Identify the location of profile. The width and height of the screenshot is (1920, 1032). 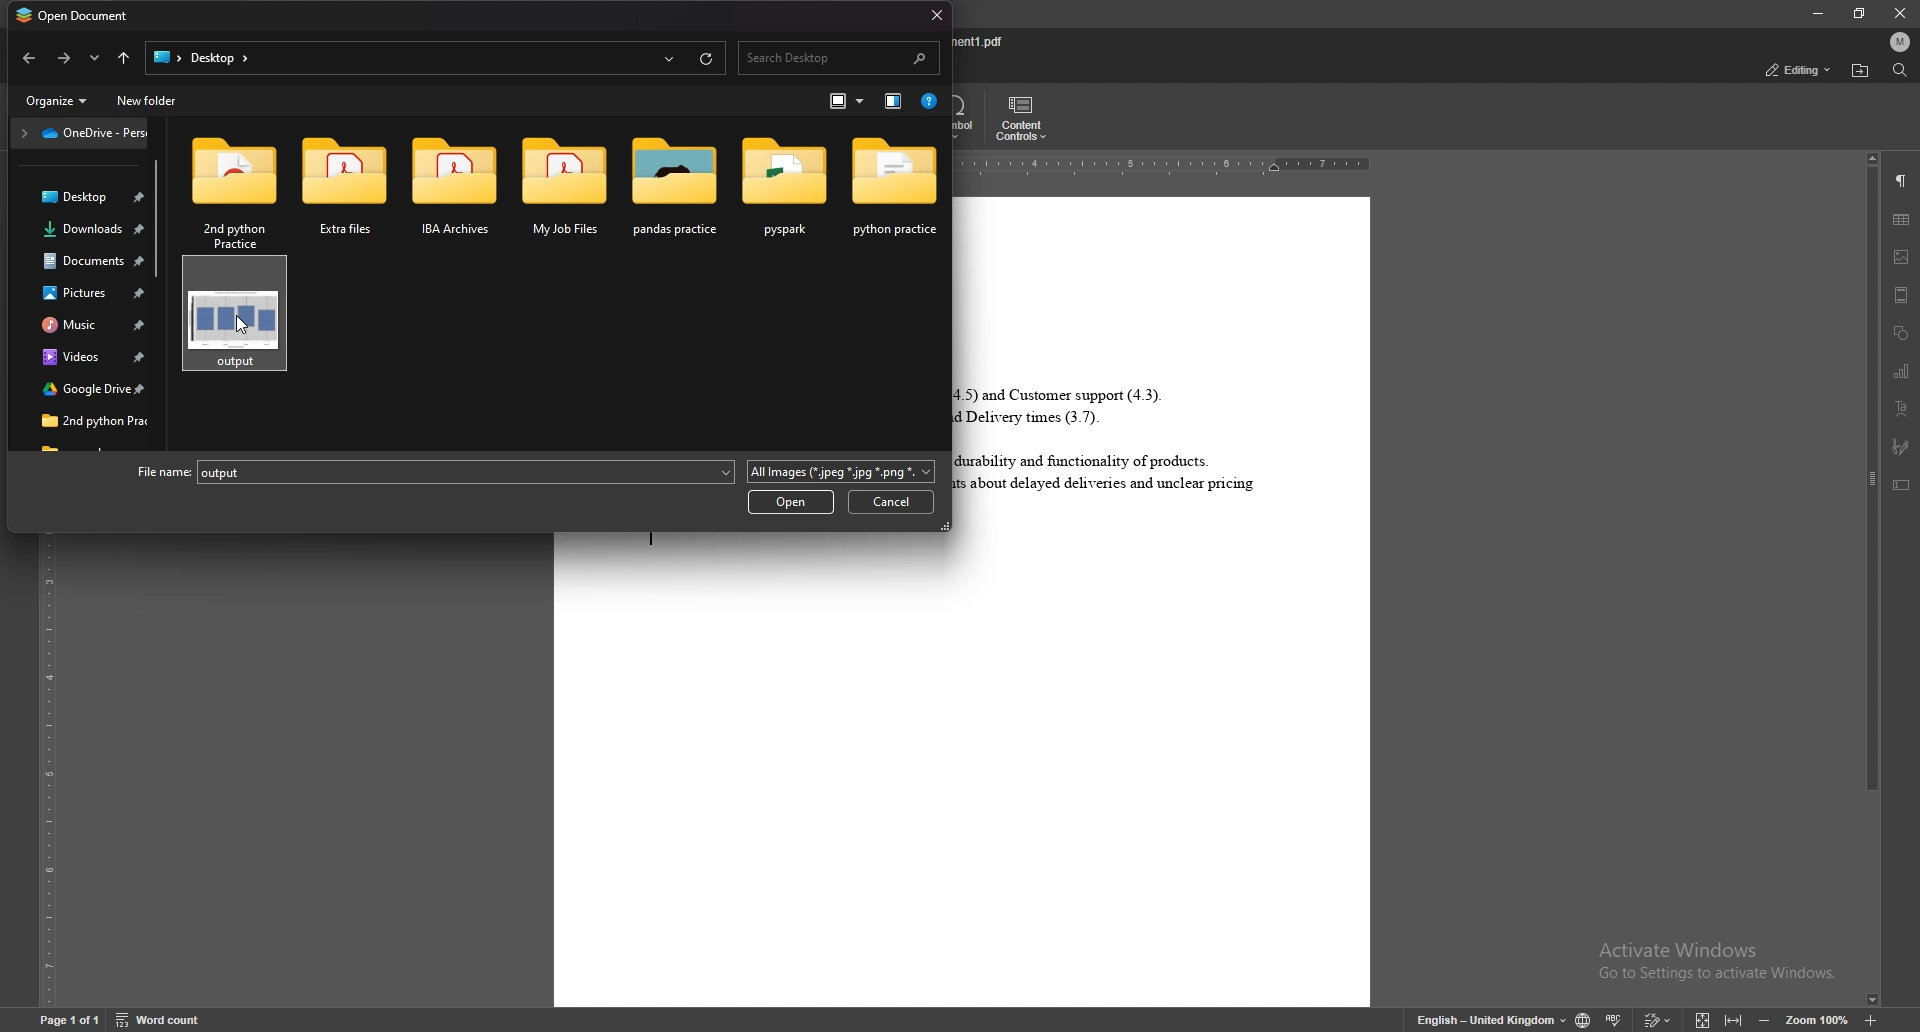
(1900, 41).